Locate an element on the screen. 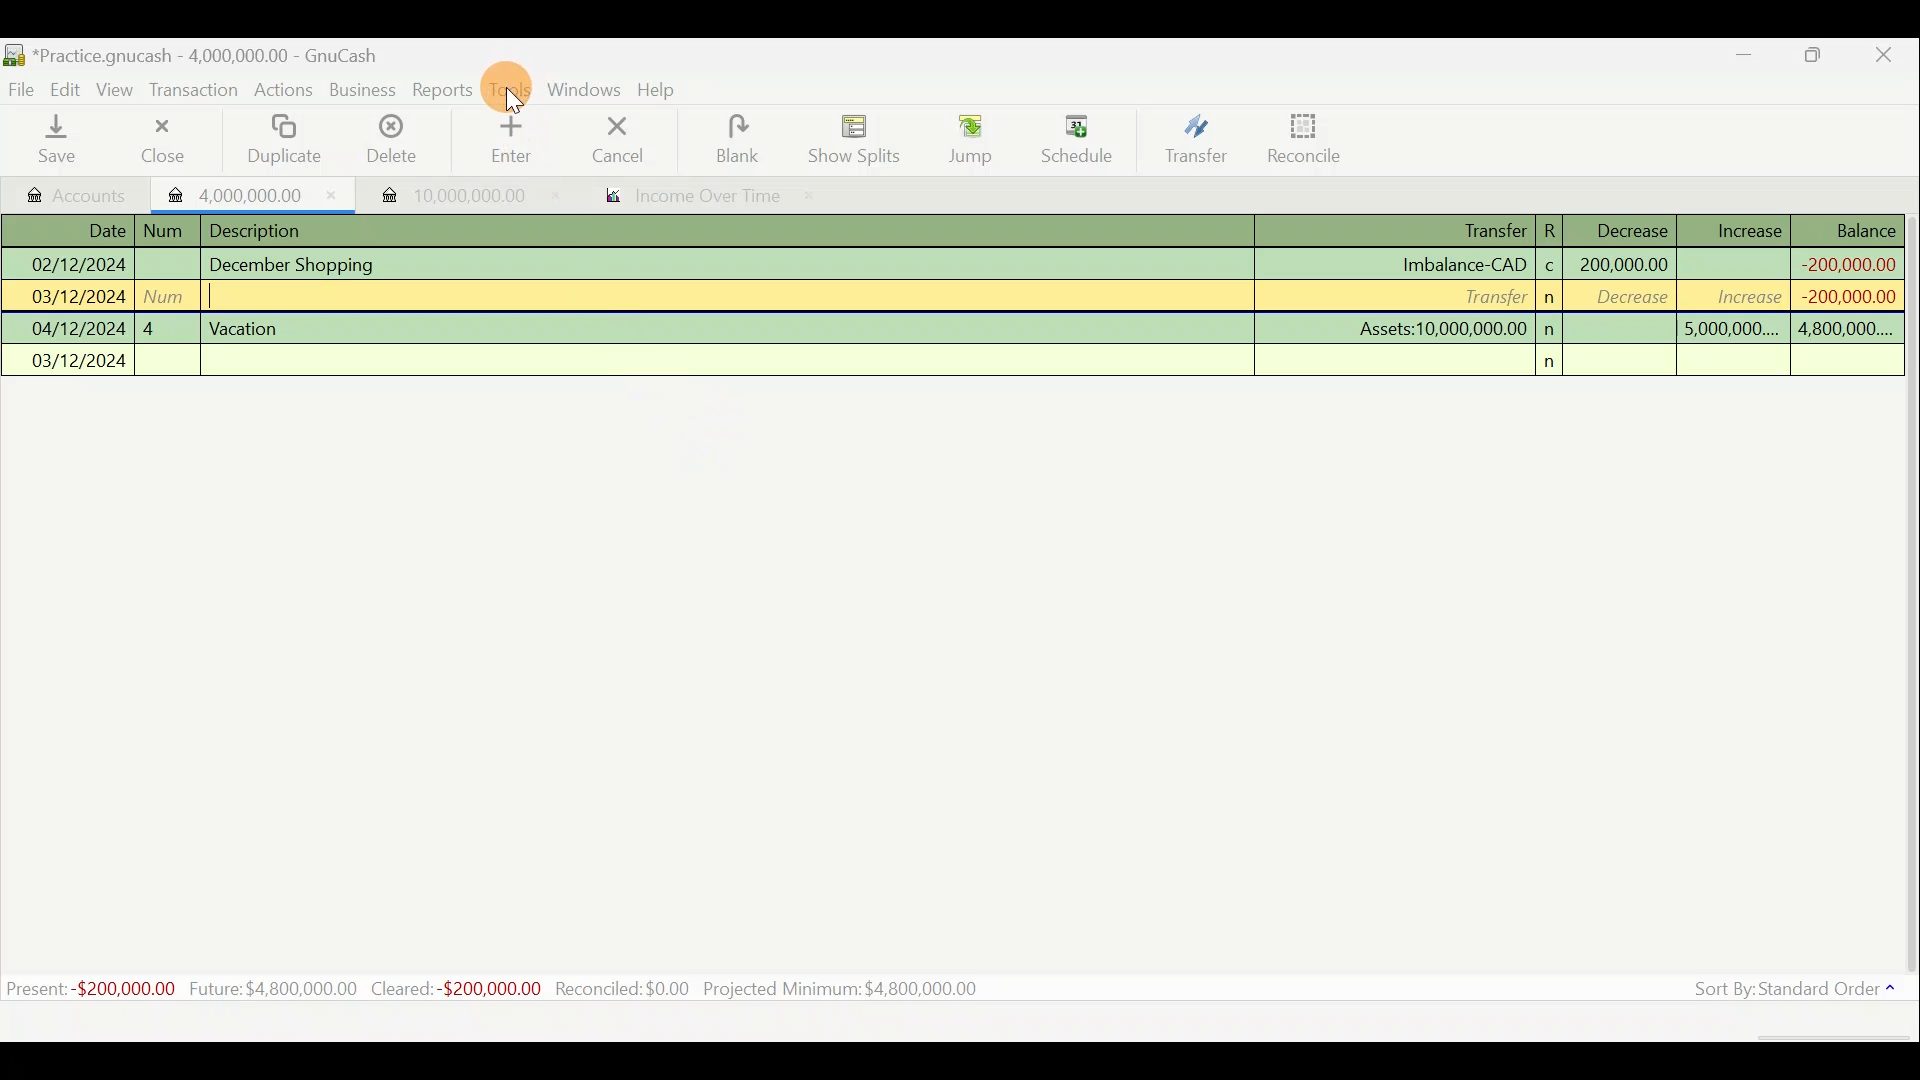 The width and height of the screenshot is (1920, 1080). cursor is located at coordinates (516, 102).